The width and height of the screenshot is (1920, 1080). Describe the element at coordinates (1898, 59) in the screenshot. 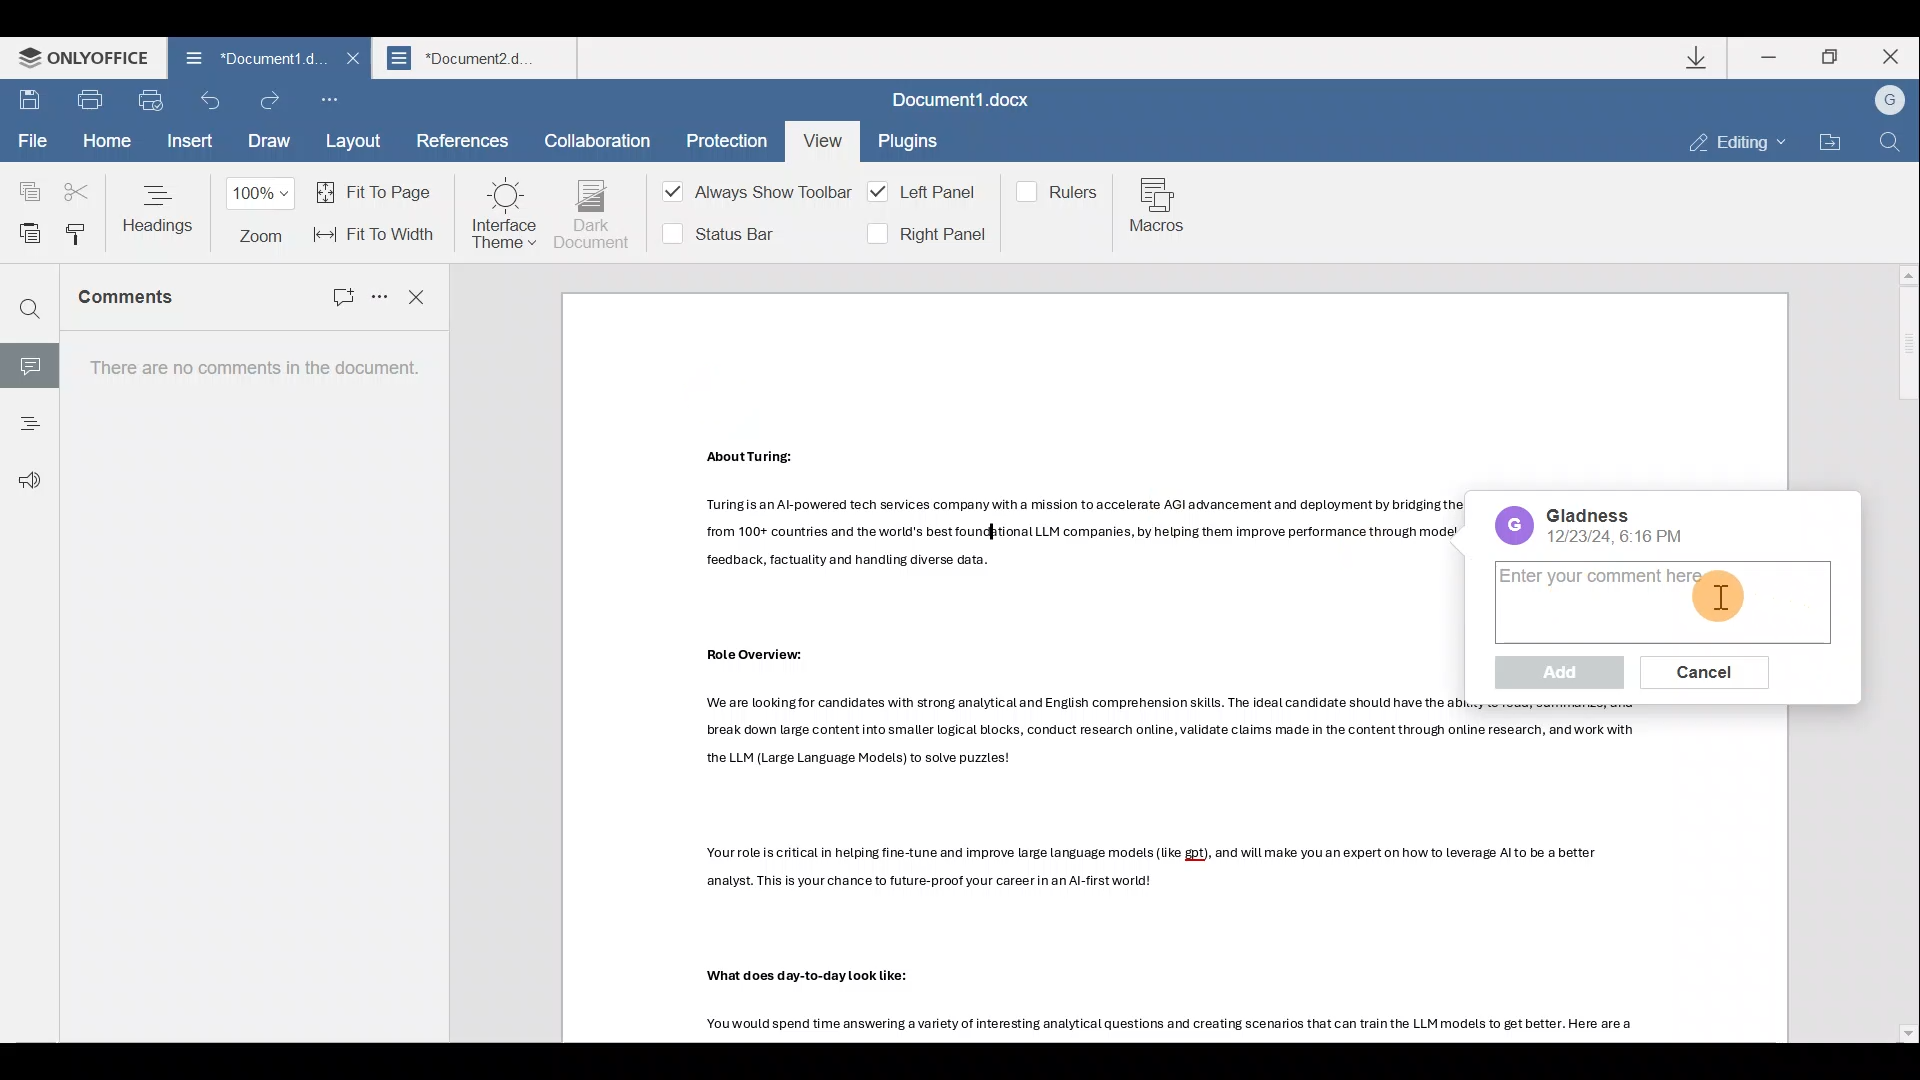

I see `Close` at that location.